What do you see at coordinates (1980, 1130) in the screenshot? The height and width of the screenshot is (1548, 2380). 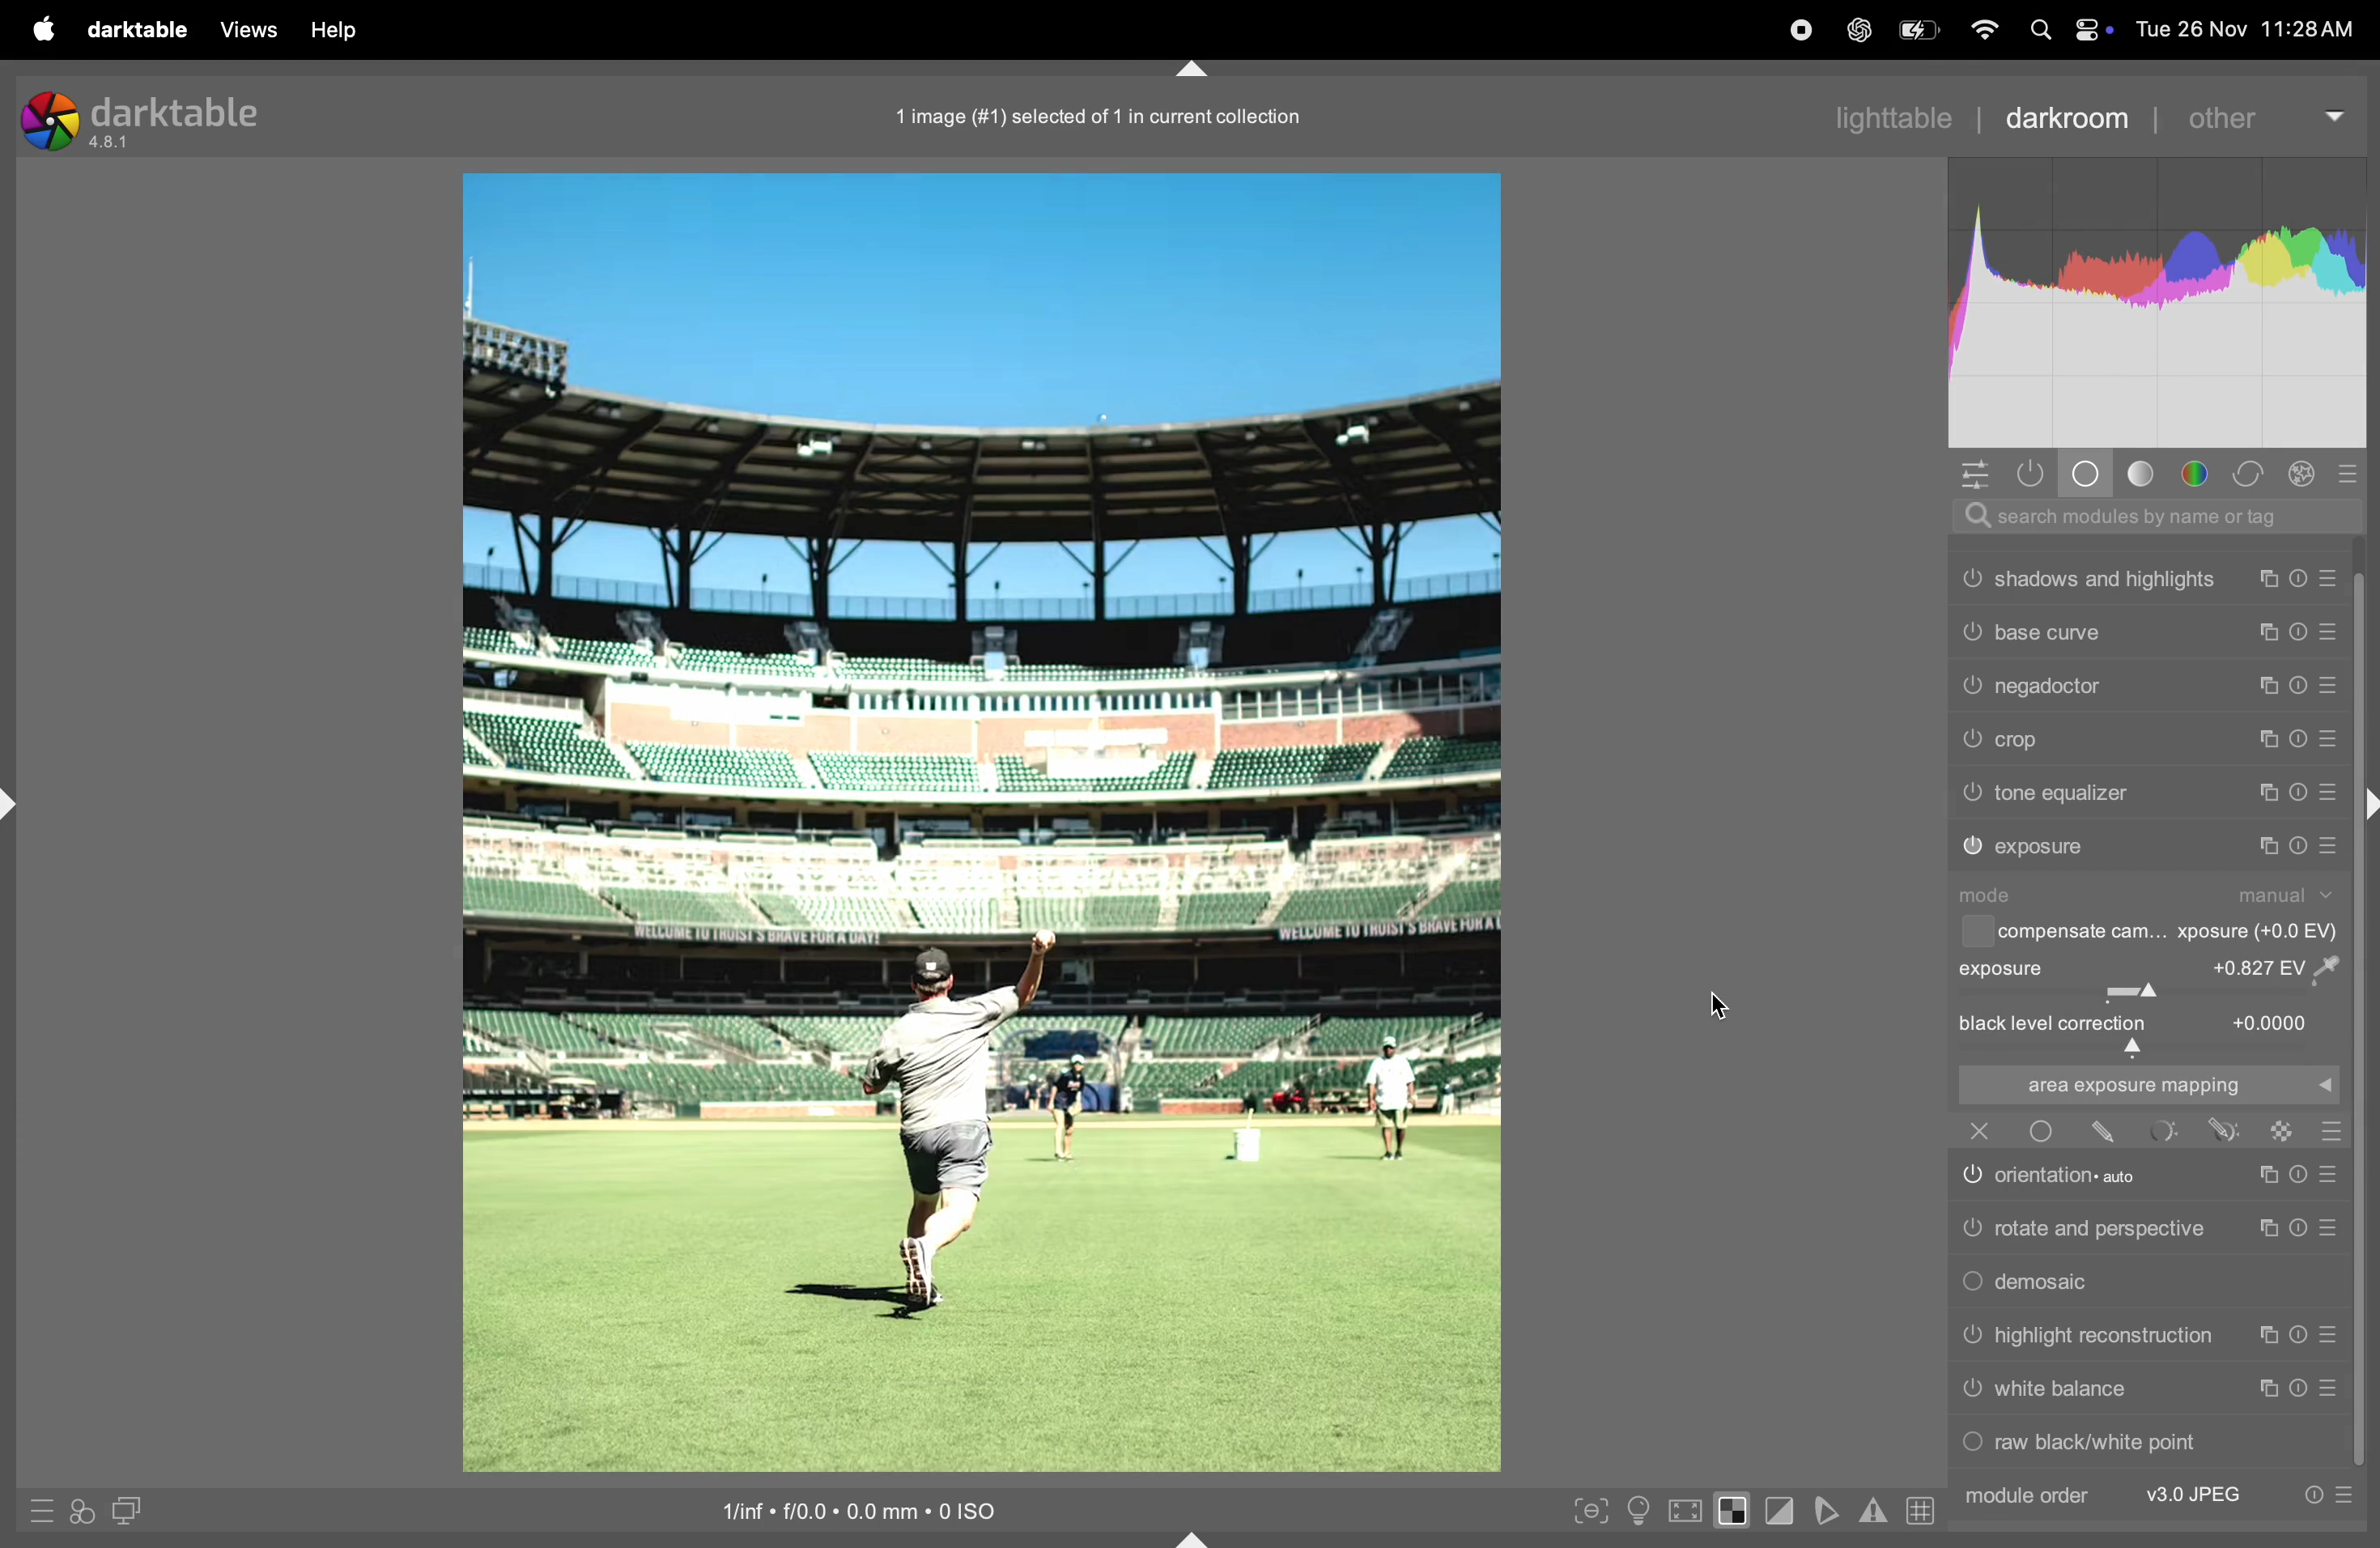 I see `close` at bounding box center [1980, 1130].